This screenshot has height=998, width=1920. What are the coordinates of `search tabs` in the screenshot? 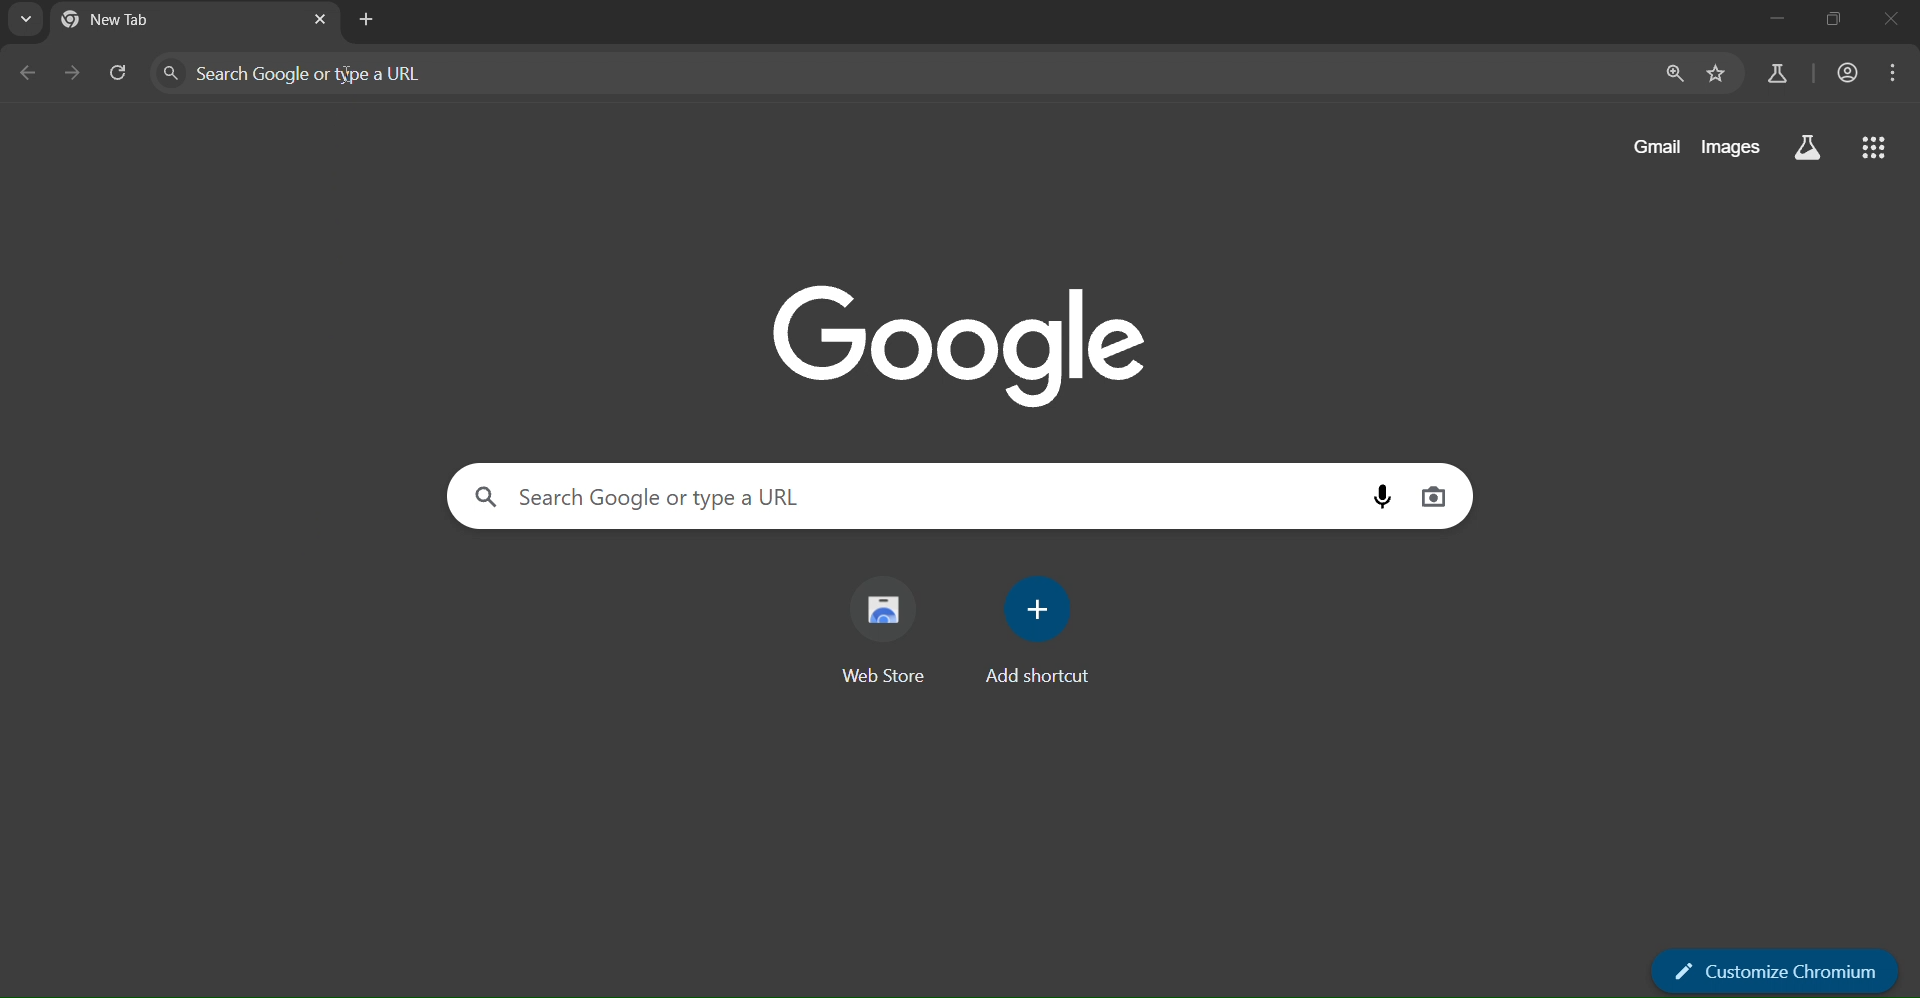 It's located at (25, 19).